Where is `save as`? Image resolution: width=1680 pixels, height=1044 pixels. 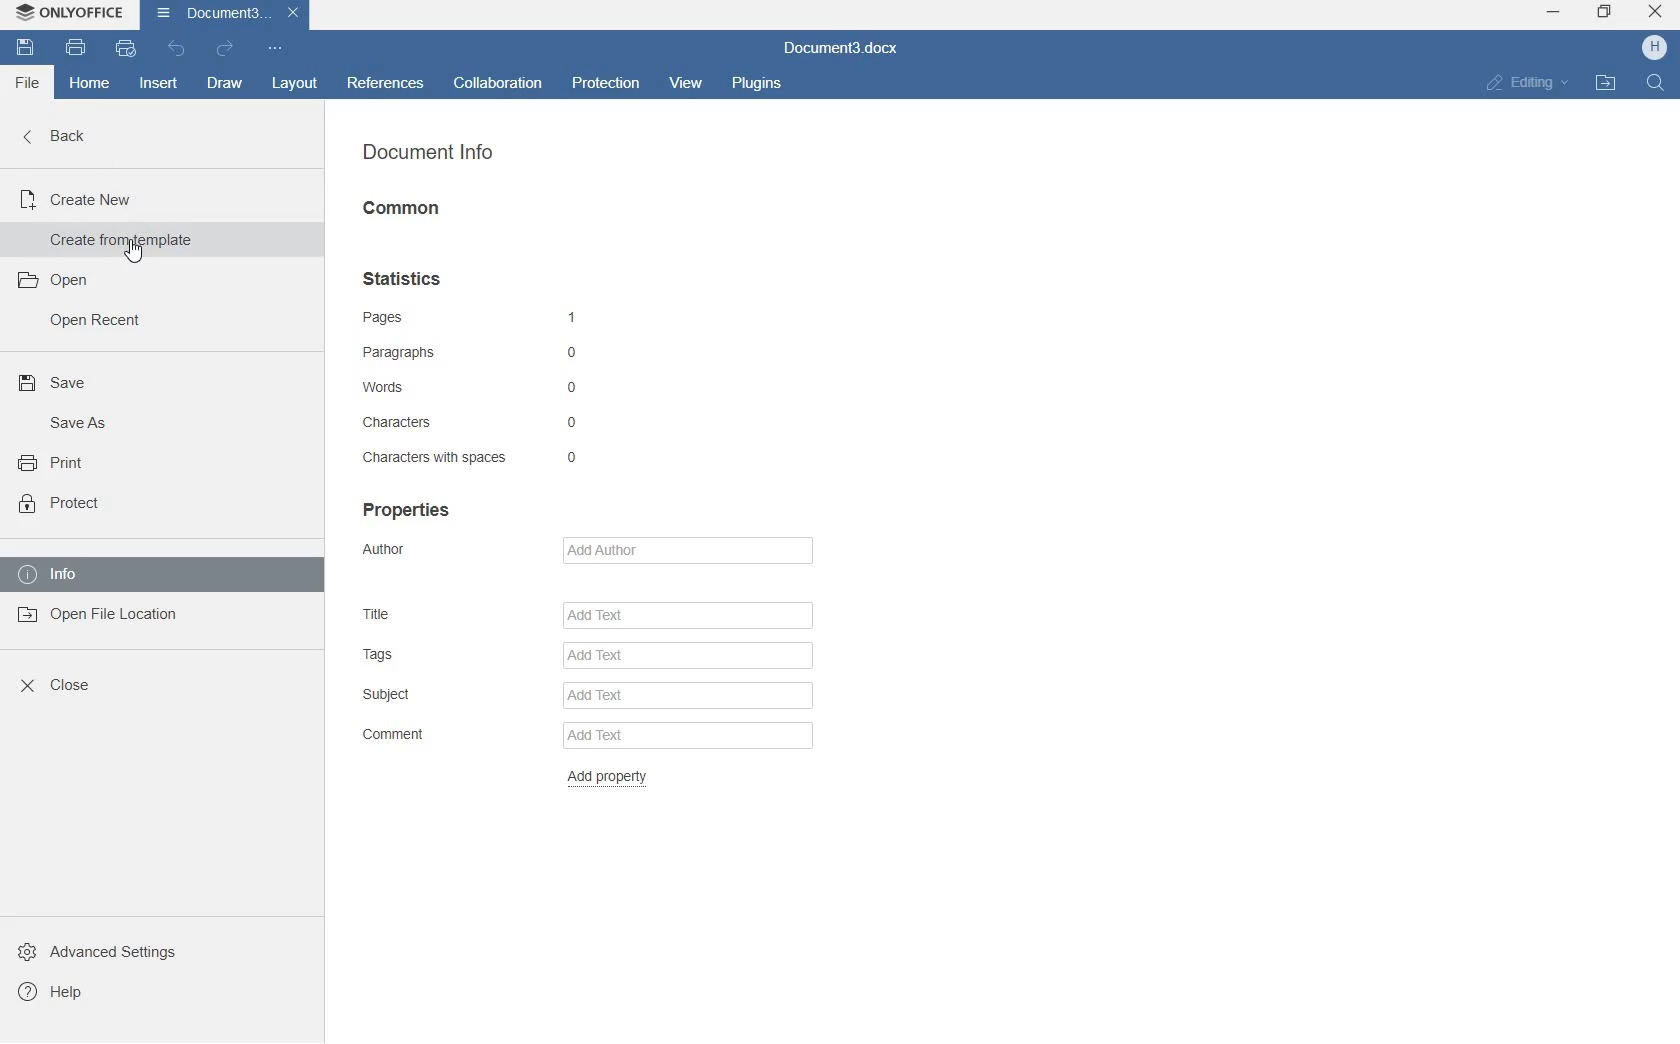 save as is located at coordinates (82, 423).